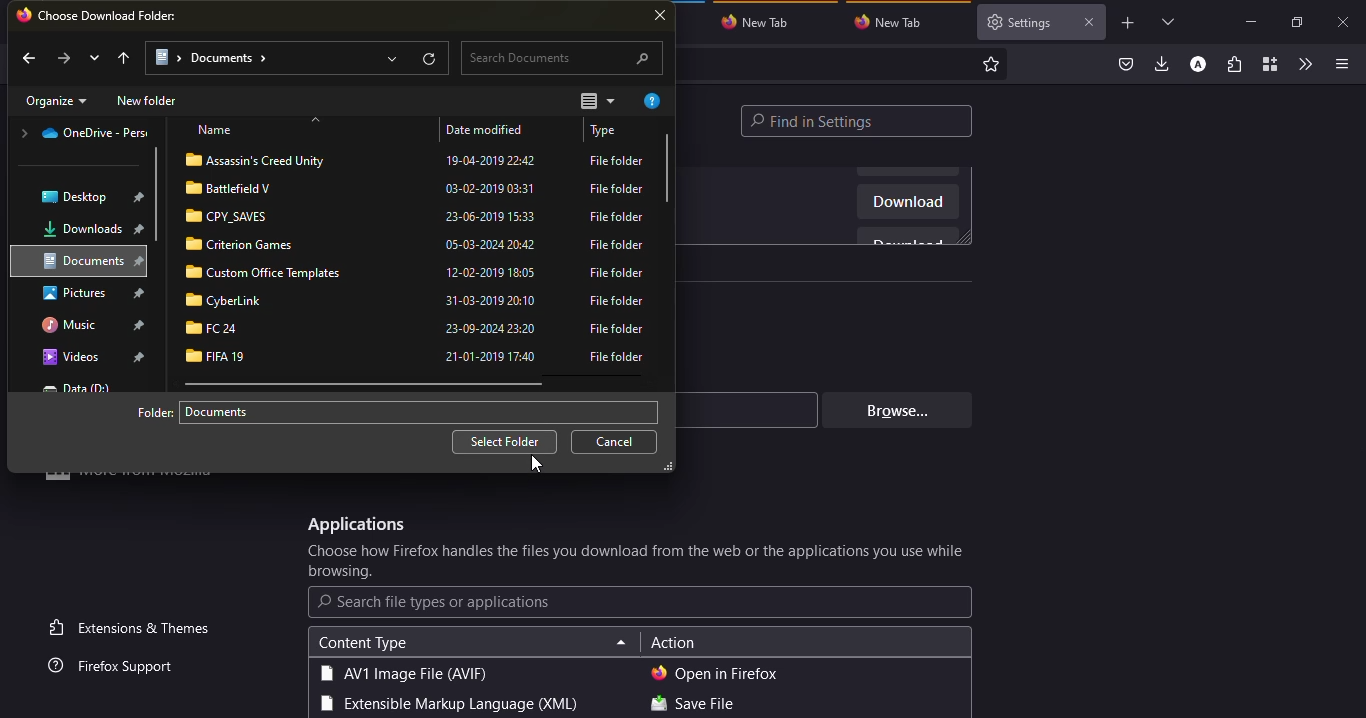  I want to click on select folder, so click(505, 442).